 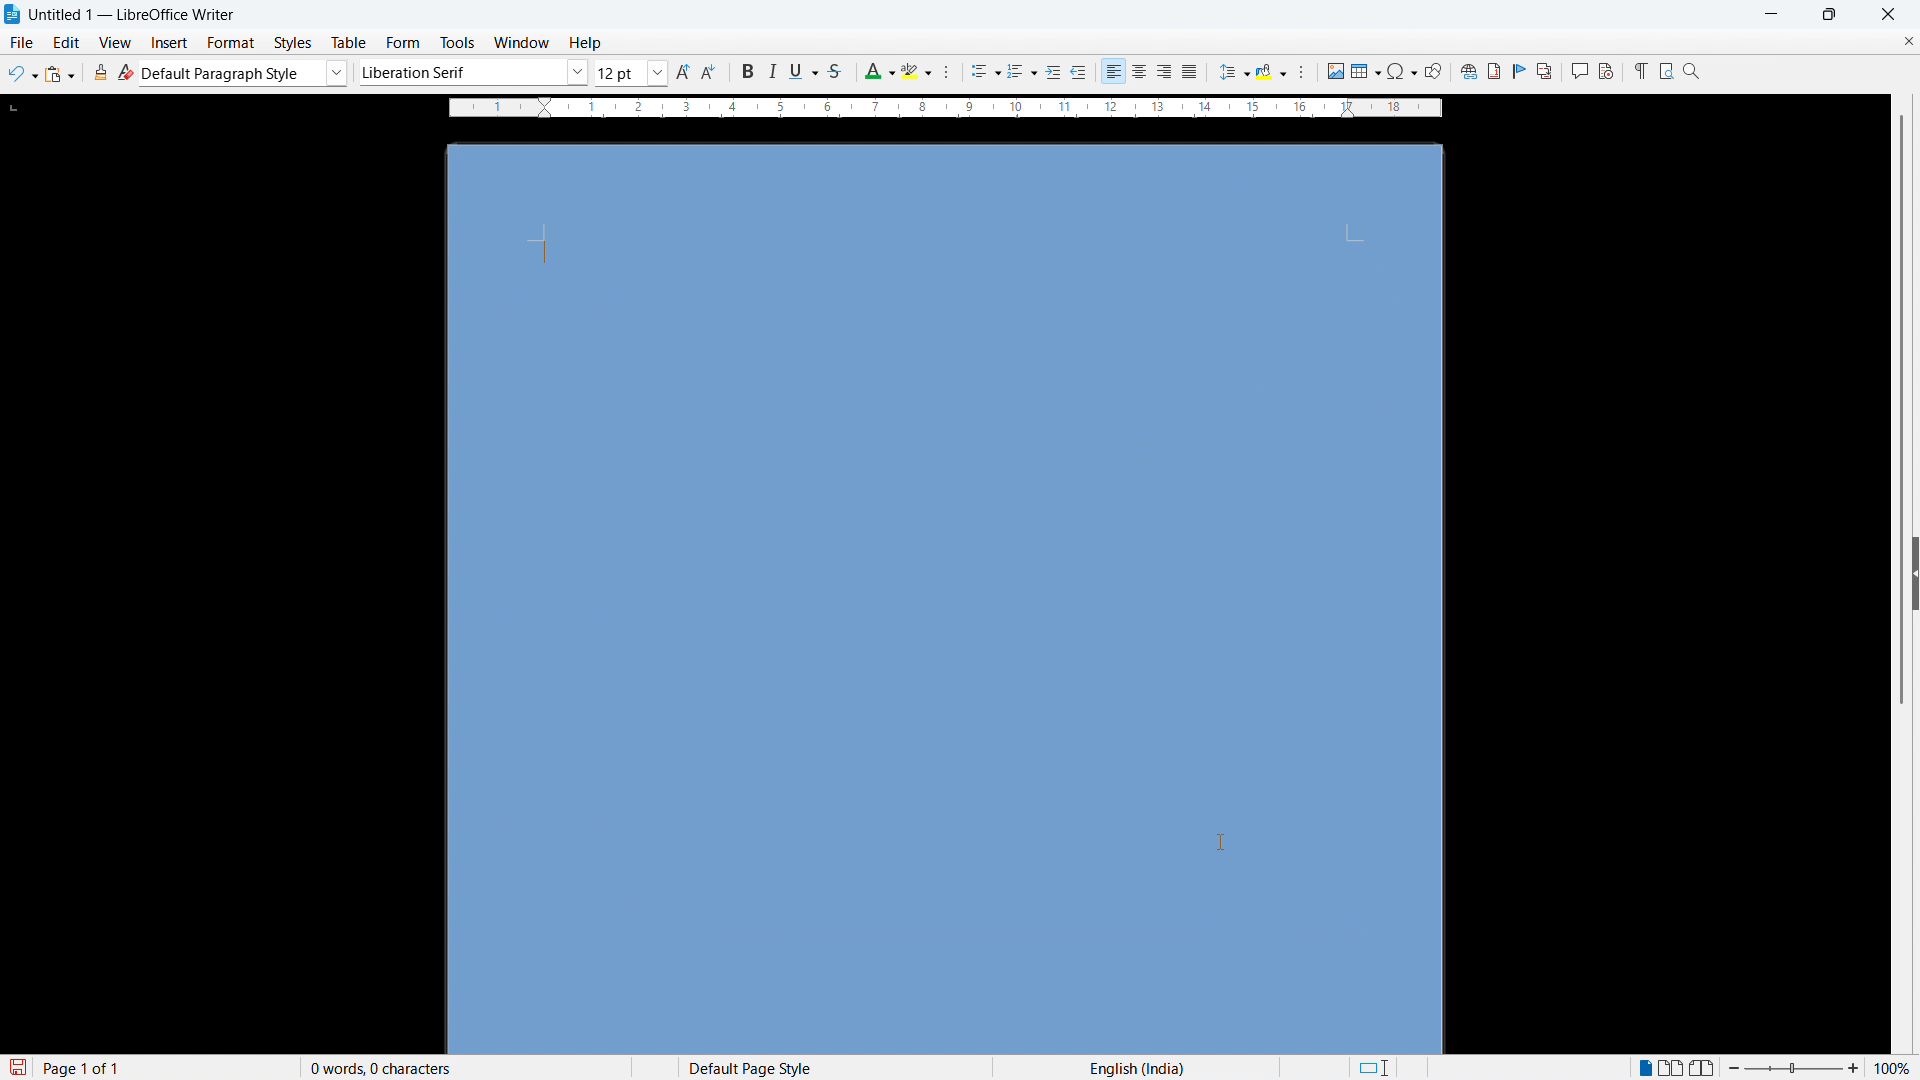 I want to click on Ruler , so click(x=945, y=108).